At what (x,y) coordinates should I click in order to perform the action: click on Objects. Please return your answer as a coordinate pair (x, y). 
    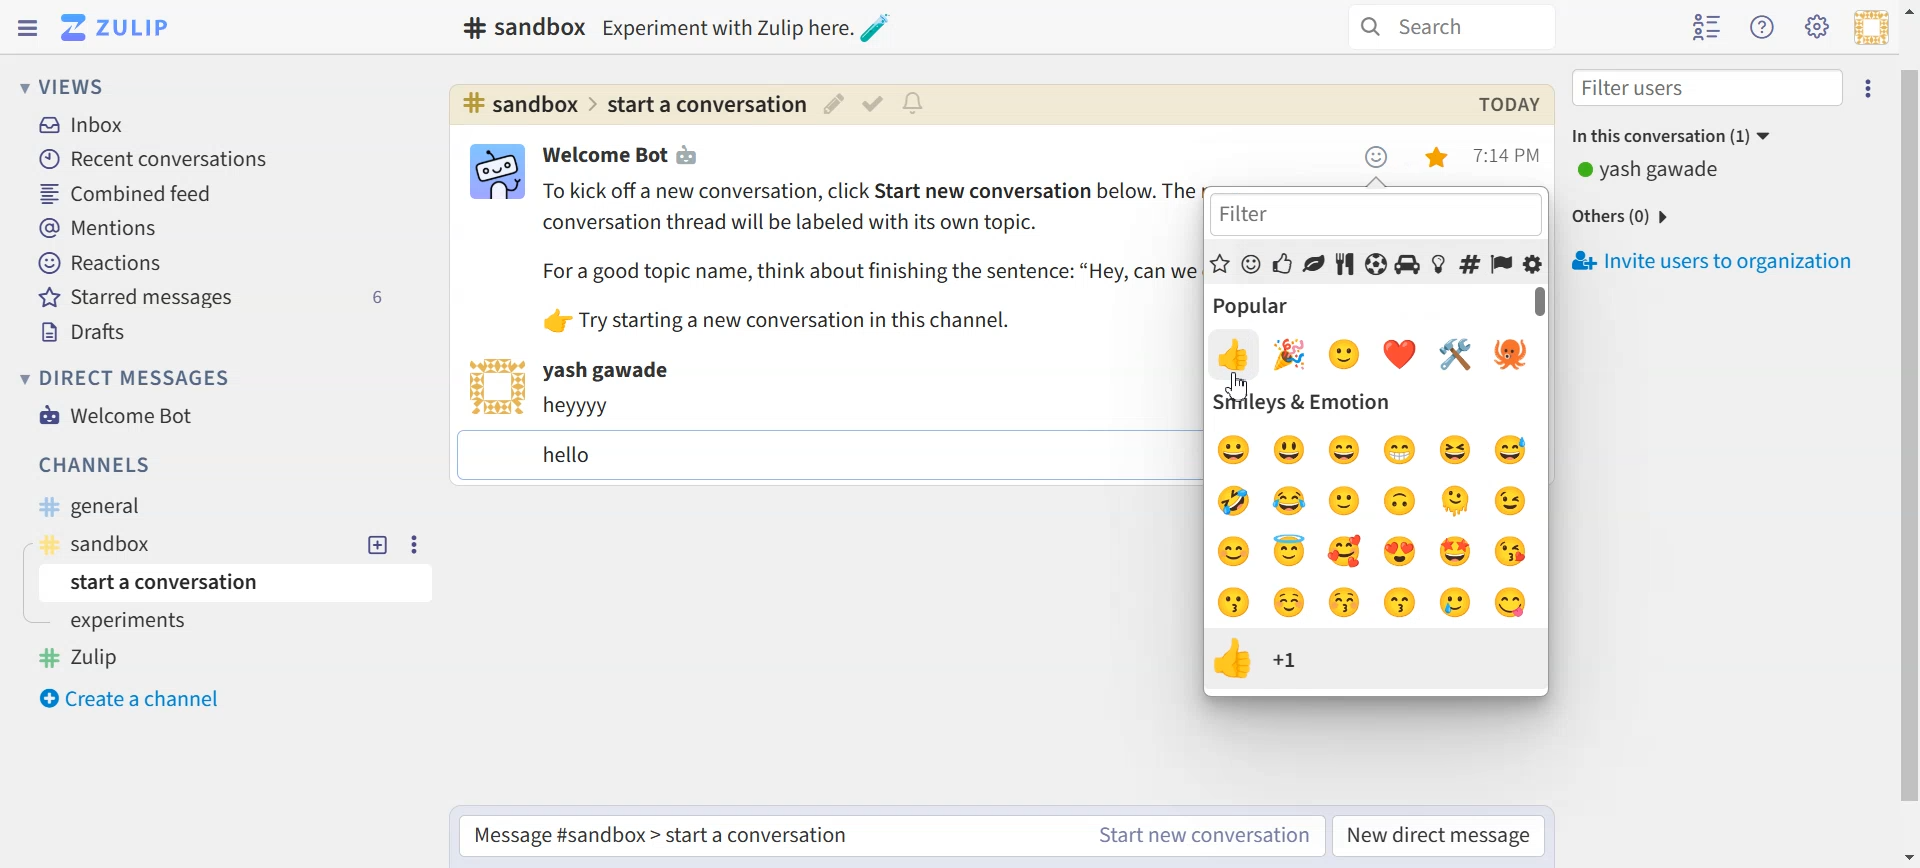
    Looking at the image, I should click on (1438, 264).